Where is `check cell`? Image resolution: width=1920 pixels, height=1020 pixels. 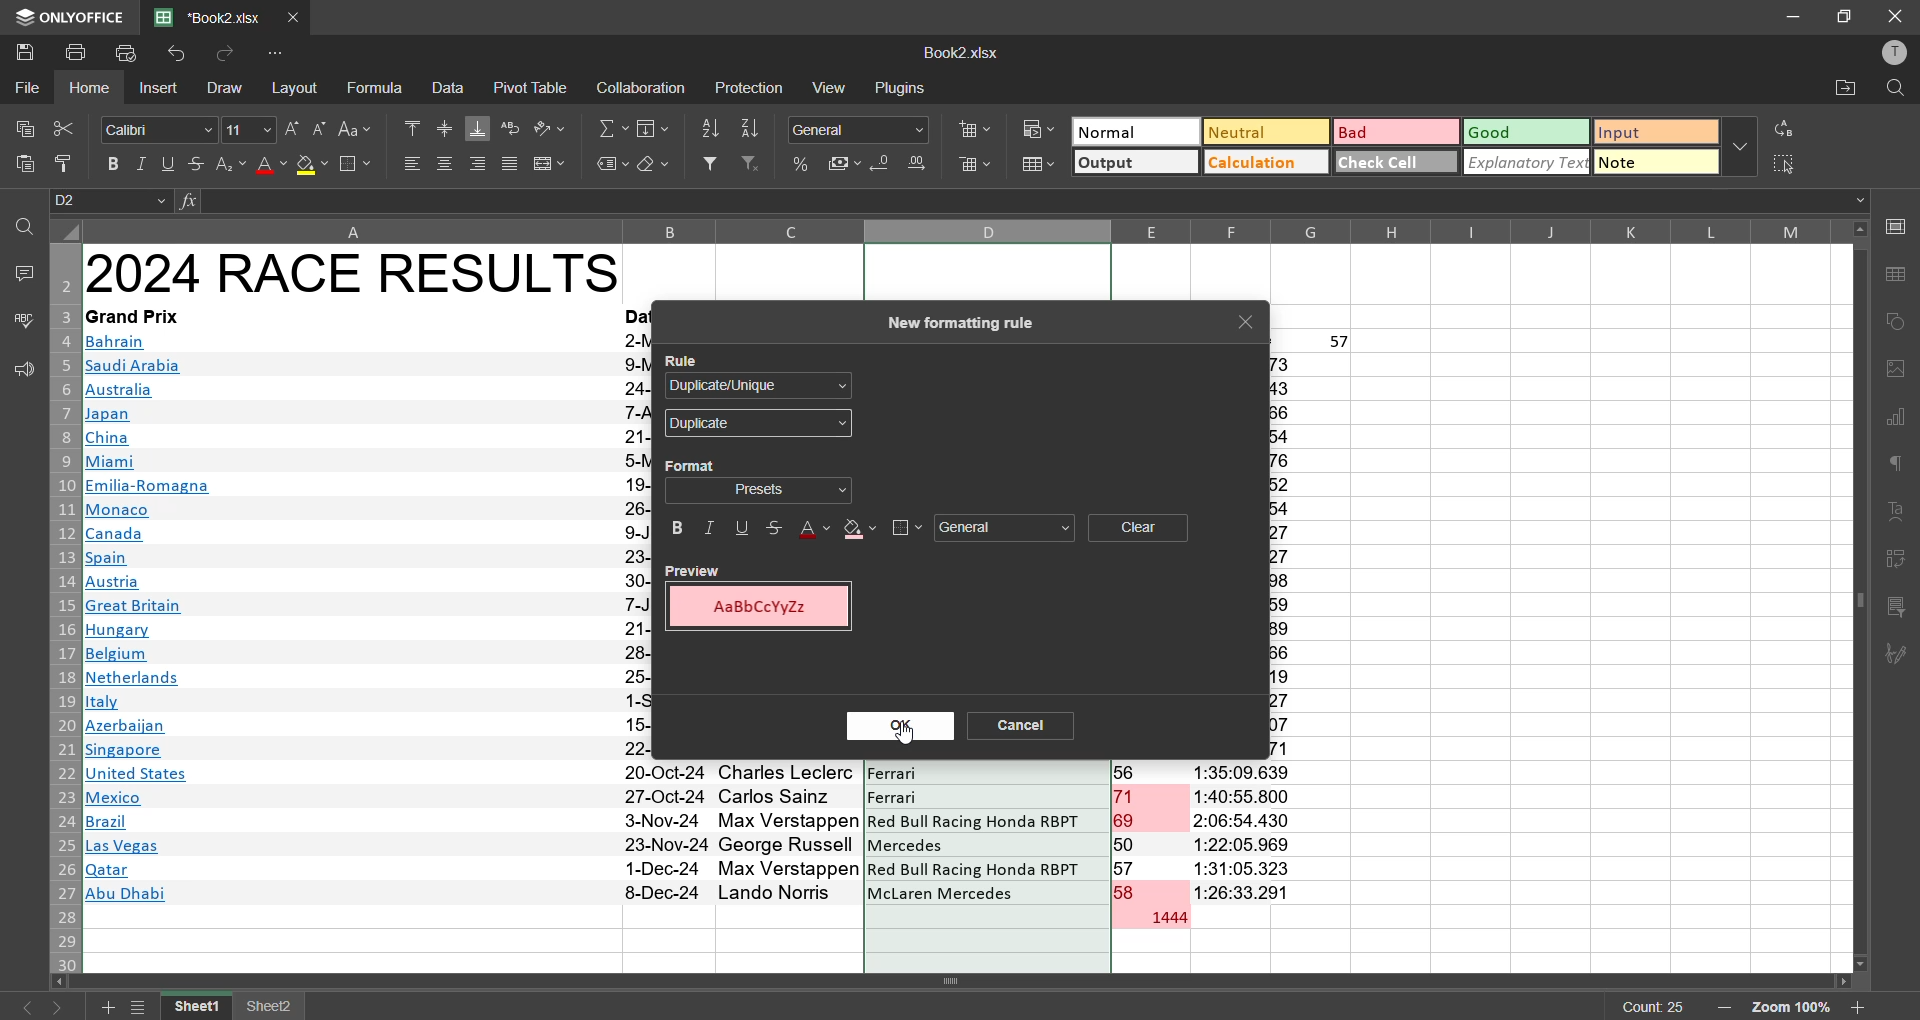
check cell is located at coordinates (1392, 160).